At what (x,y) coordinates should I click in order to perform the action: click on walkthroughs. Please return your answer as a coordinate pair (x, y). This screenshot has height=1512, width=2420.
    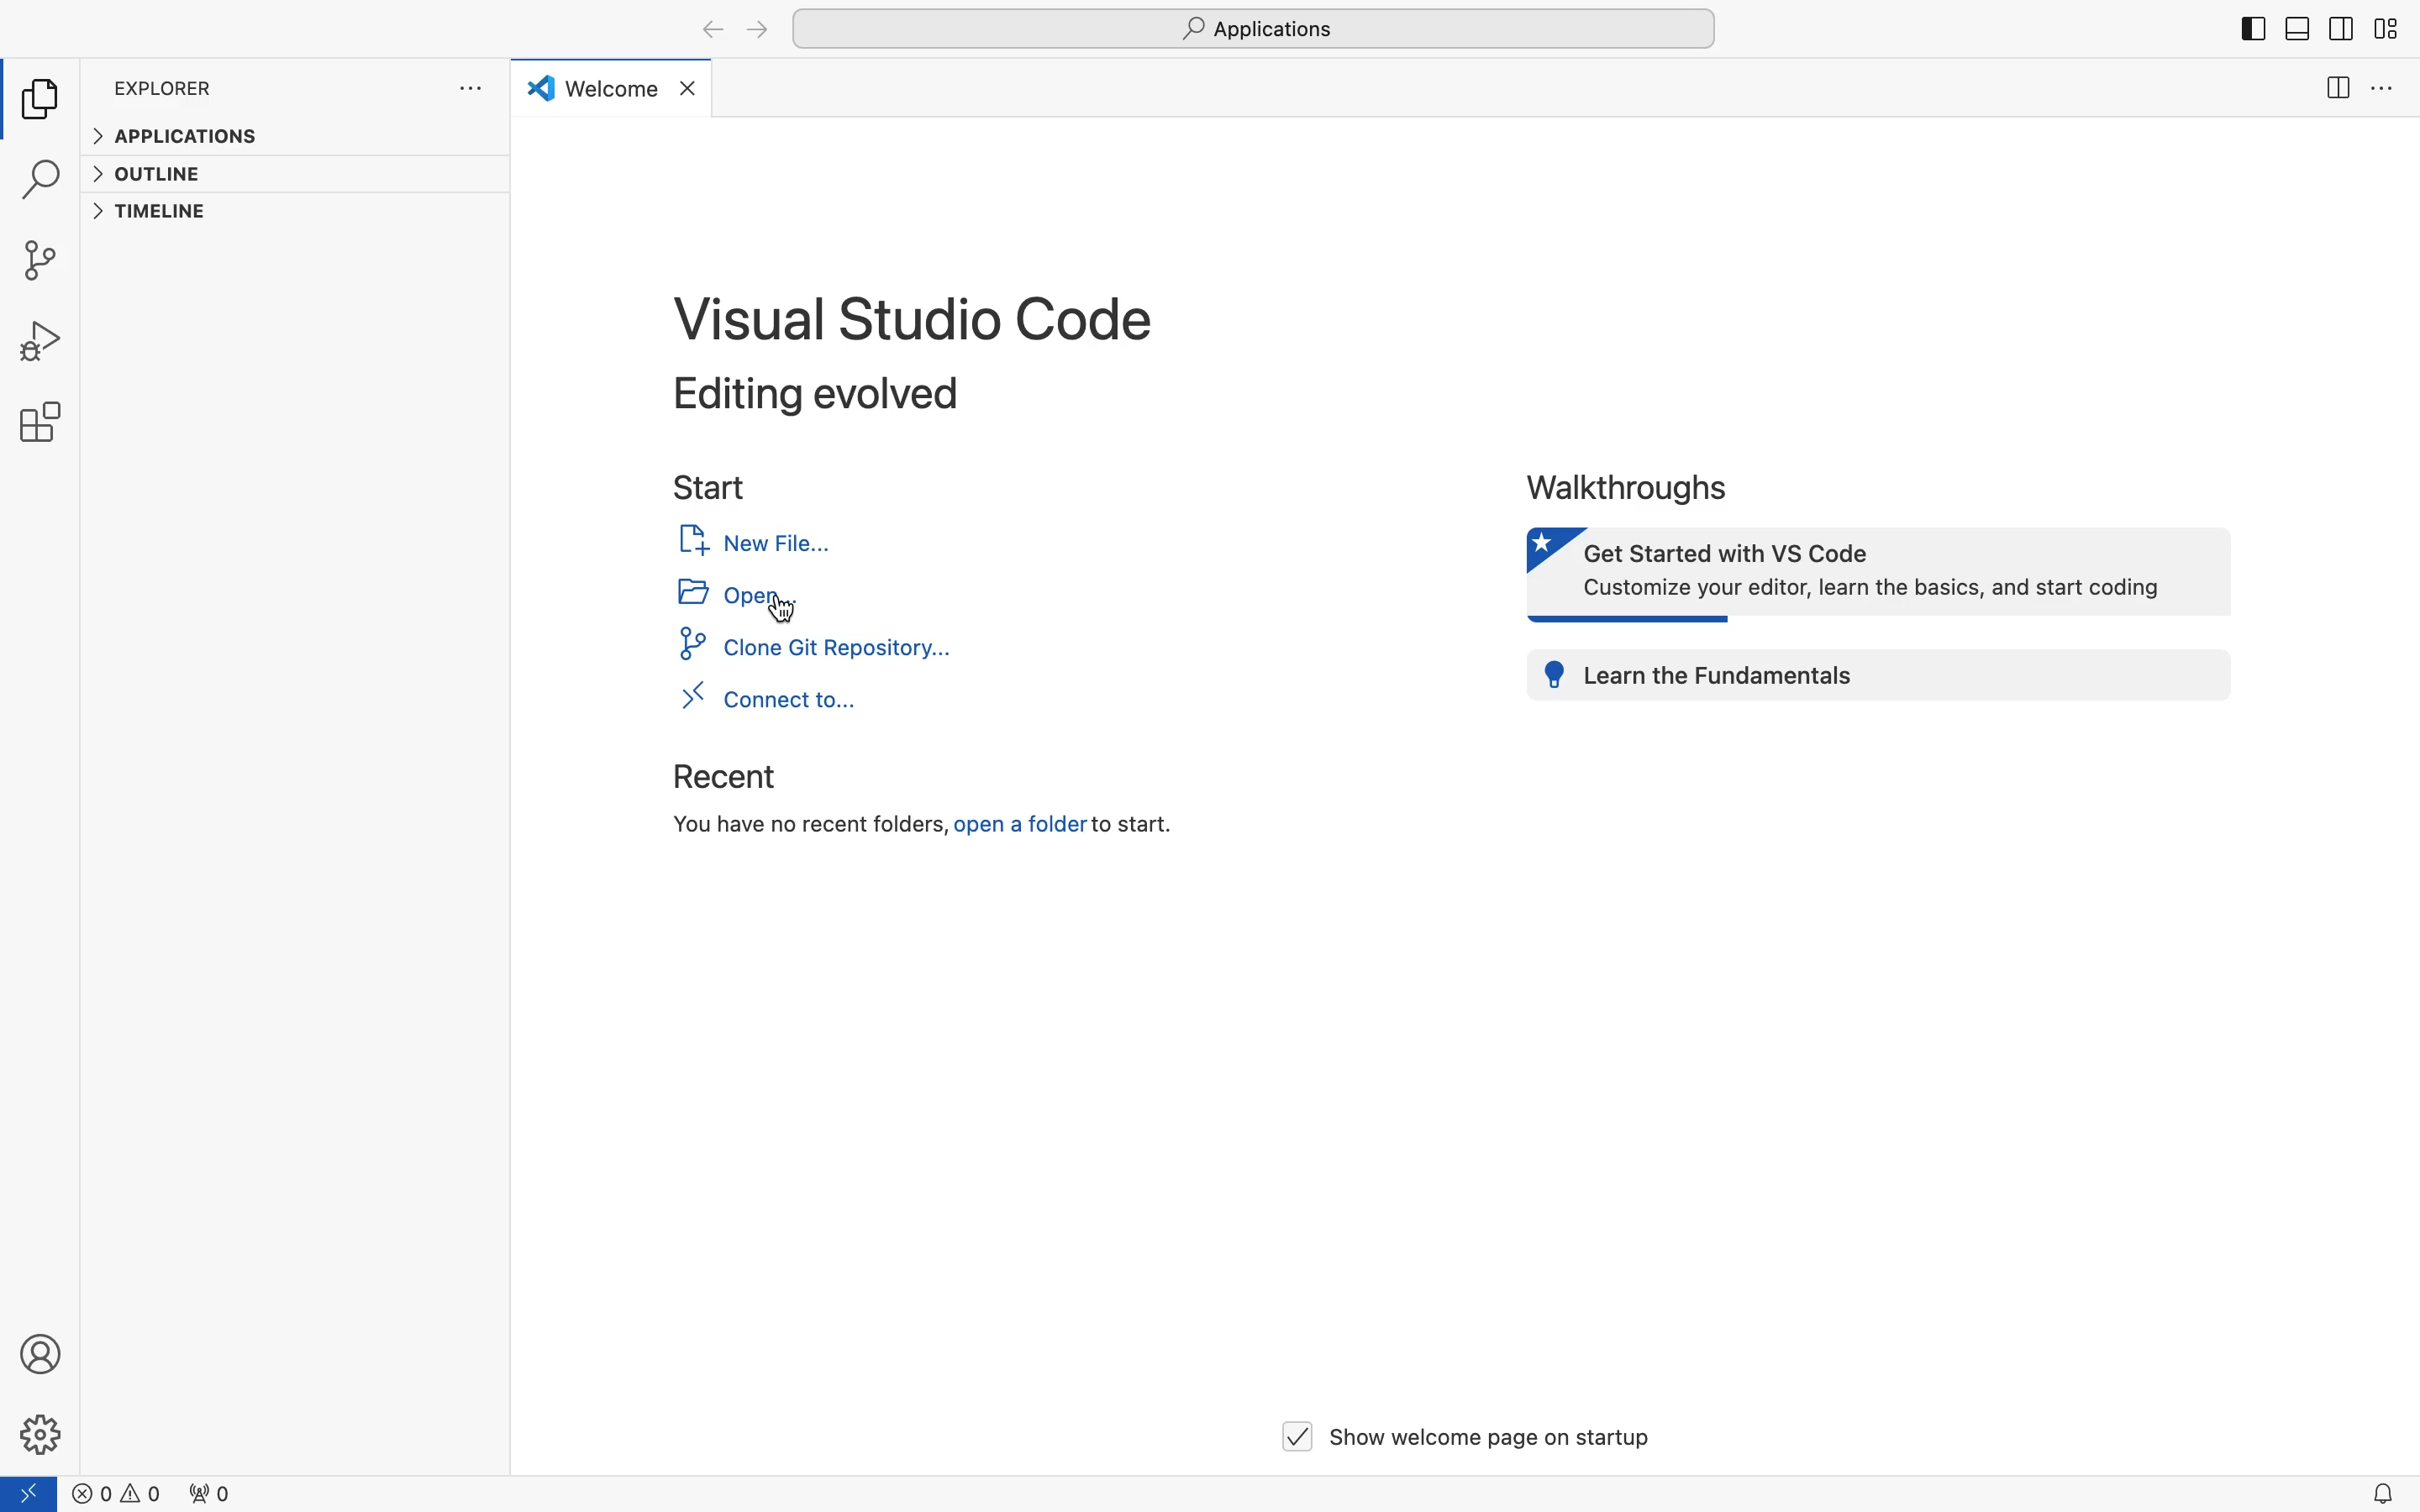
    Looking at the image, I should click on (1636, 486).